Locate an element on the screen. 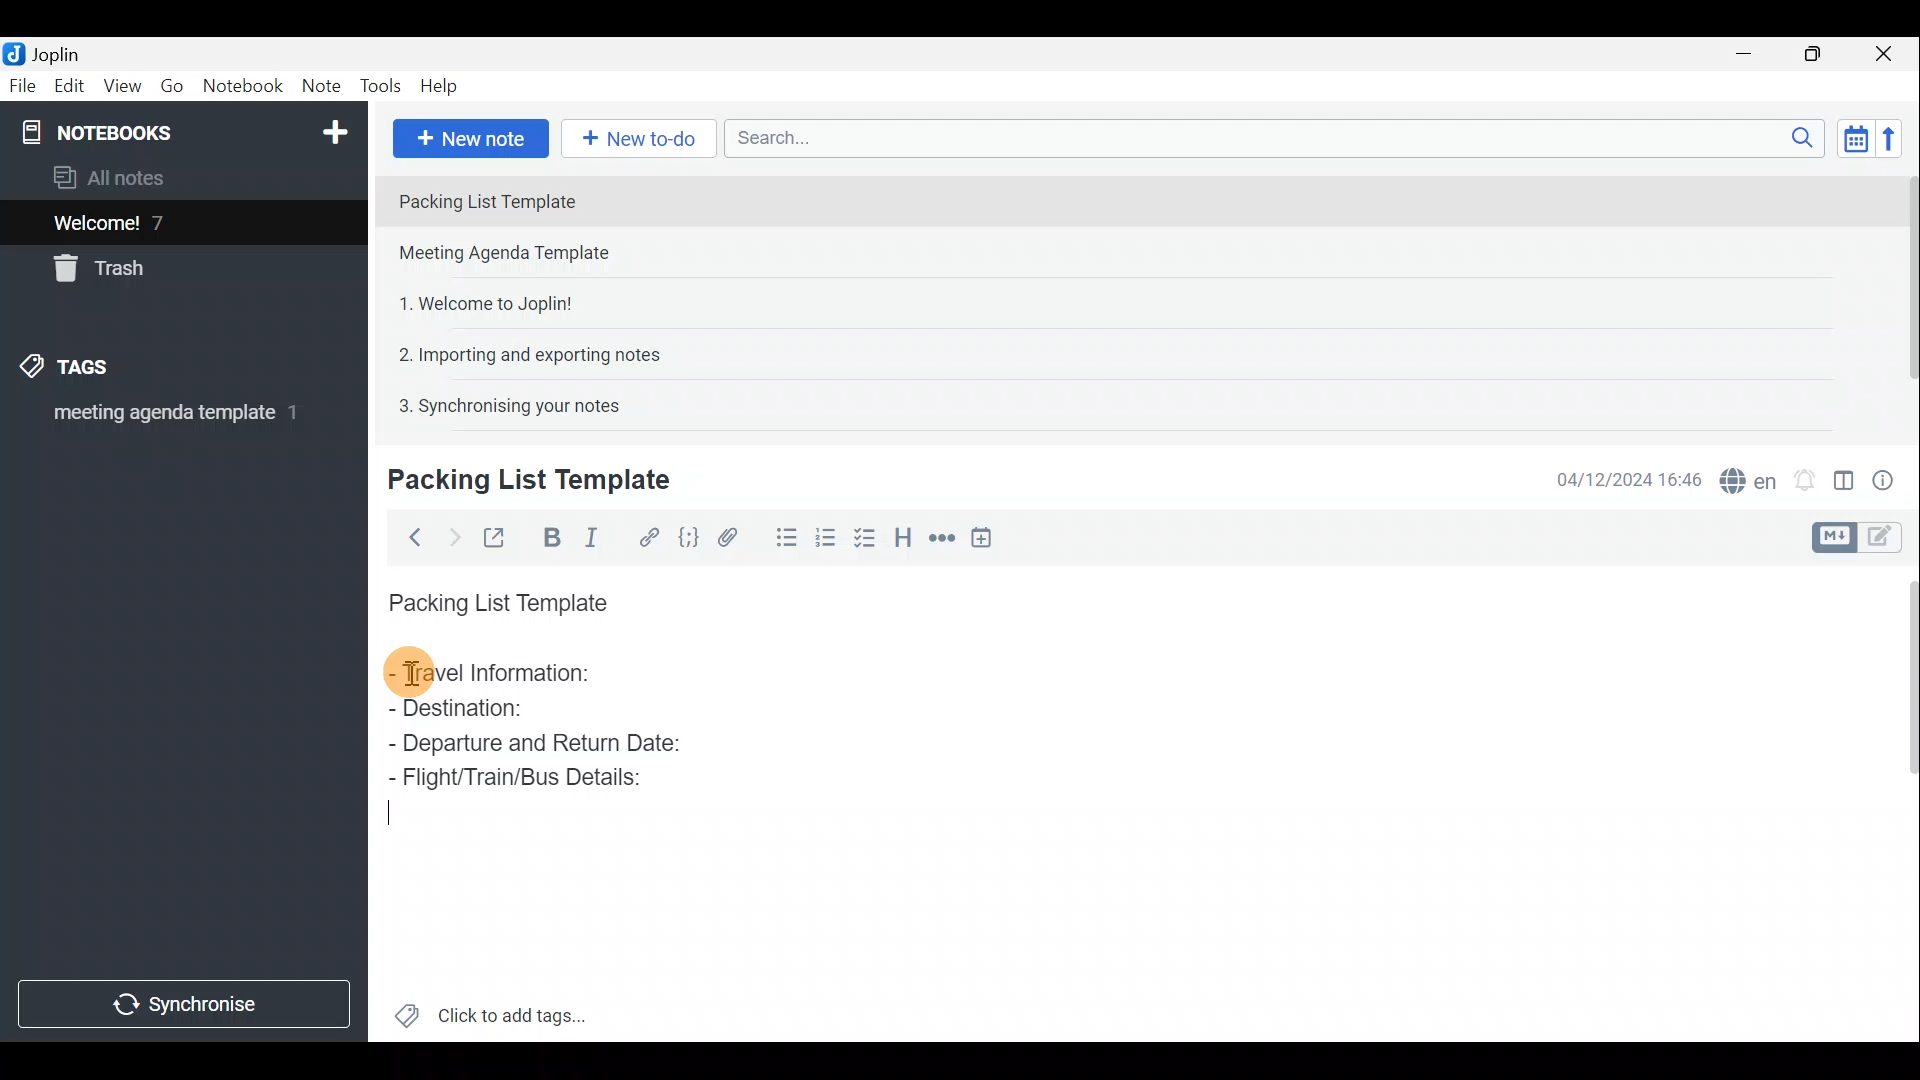 The width and height of the screenshot is (1920, 1080). Minimise is located at coordinates (1754, 57).